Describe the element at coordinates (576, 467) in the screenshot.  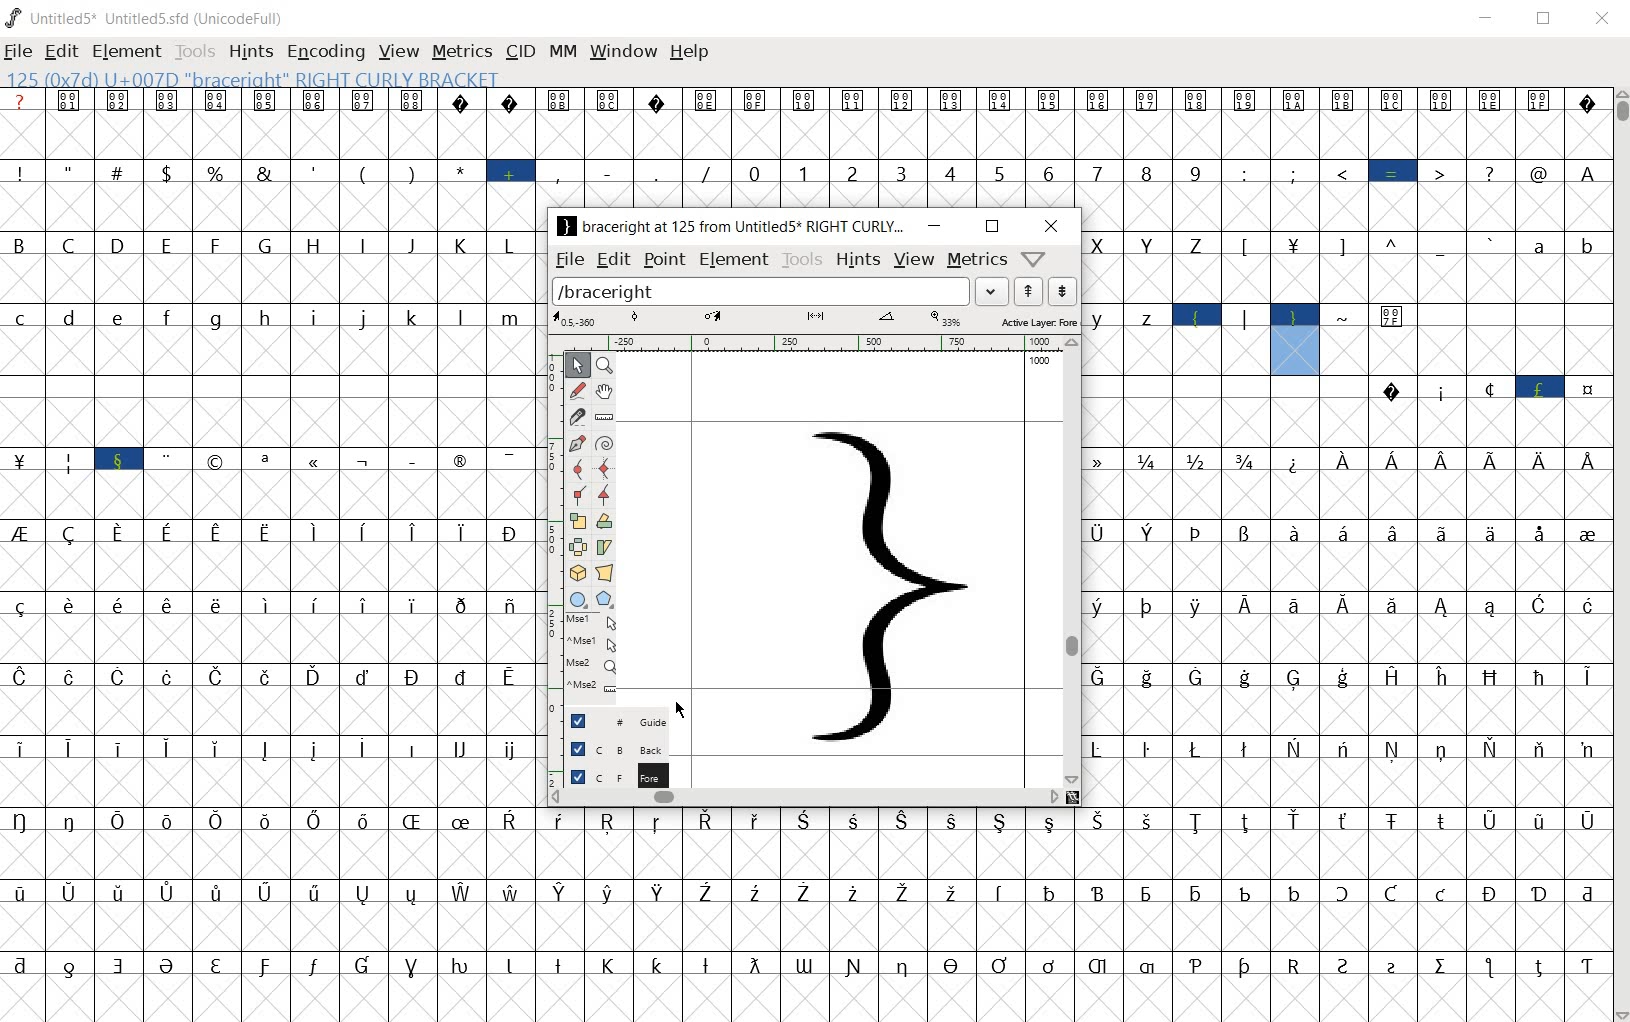
I see `add a curve point always either horizontal or vertical` at that location.